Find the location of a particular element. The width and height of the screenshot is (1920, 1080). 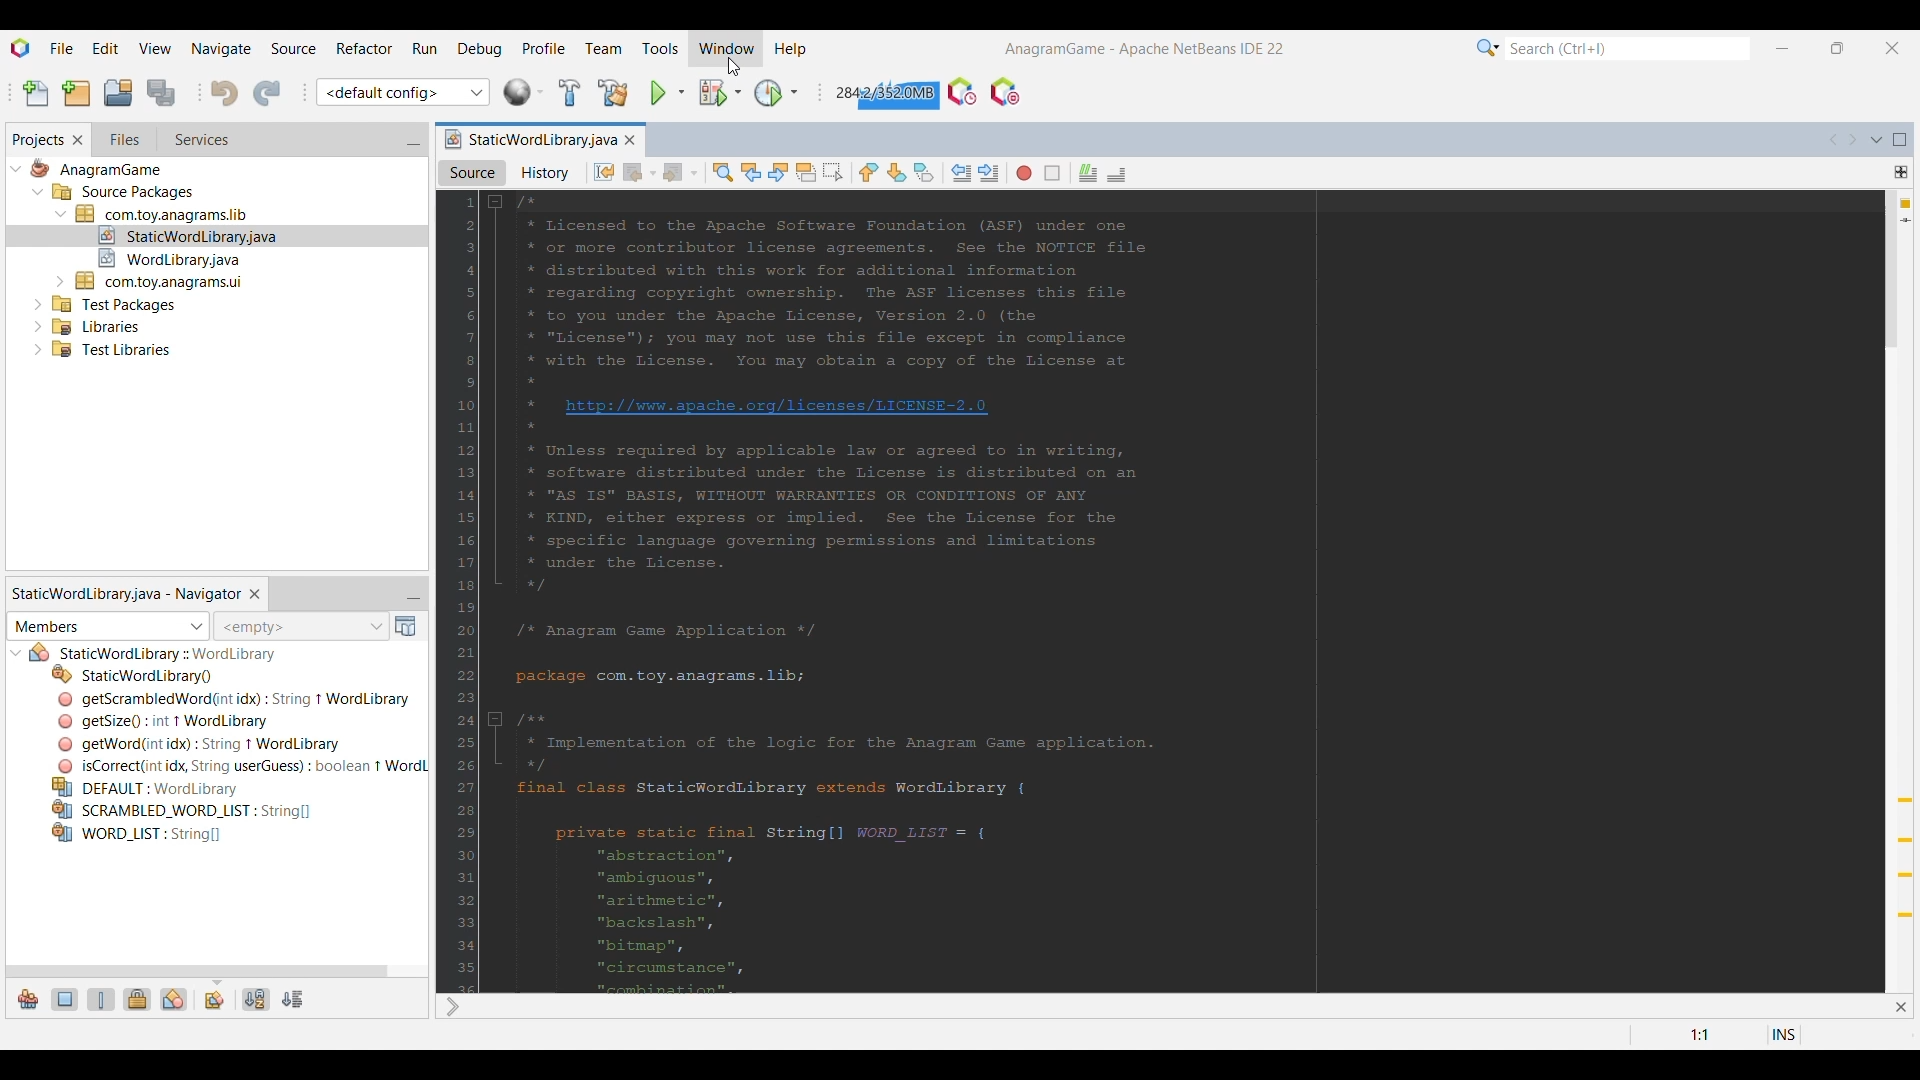

Uncomment is located at coordinates (1117, 174).